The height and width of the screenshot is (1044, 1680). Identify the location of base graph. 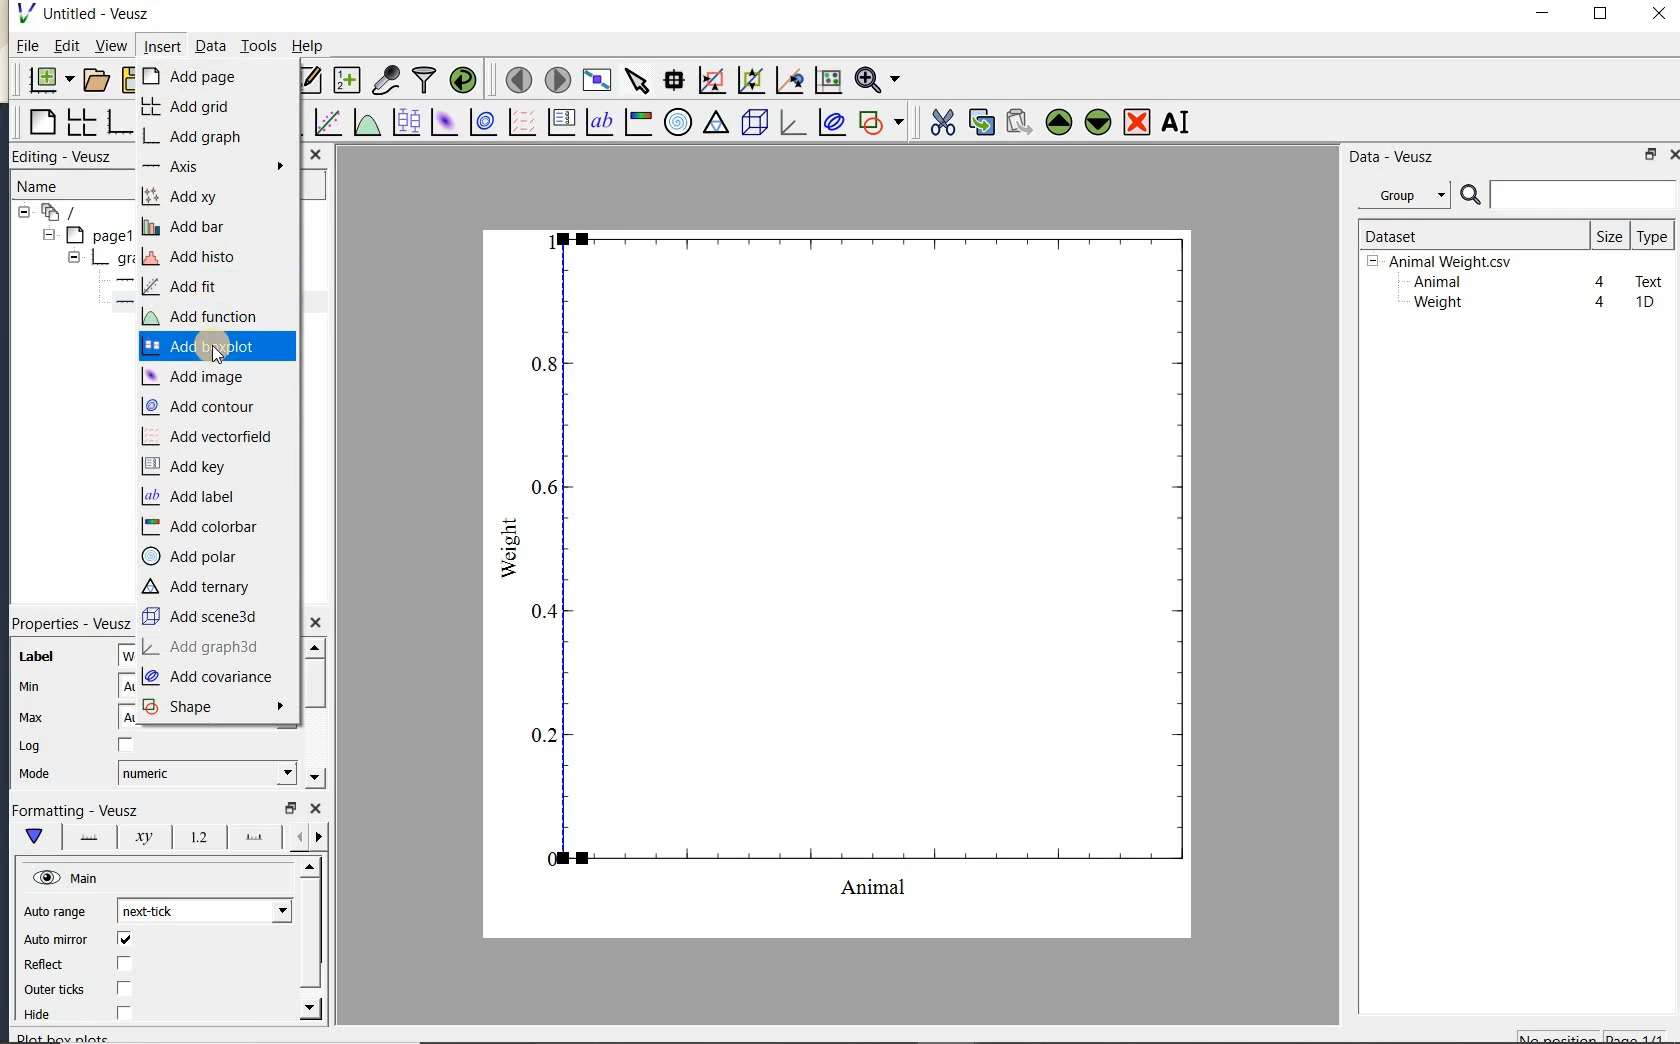
(118, 122).